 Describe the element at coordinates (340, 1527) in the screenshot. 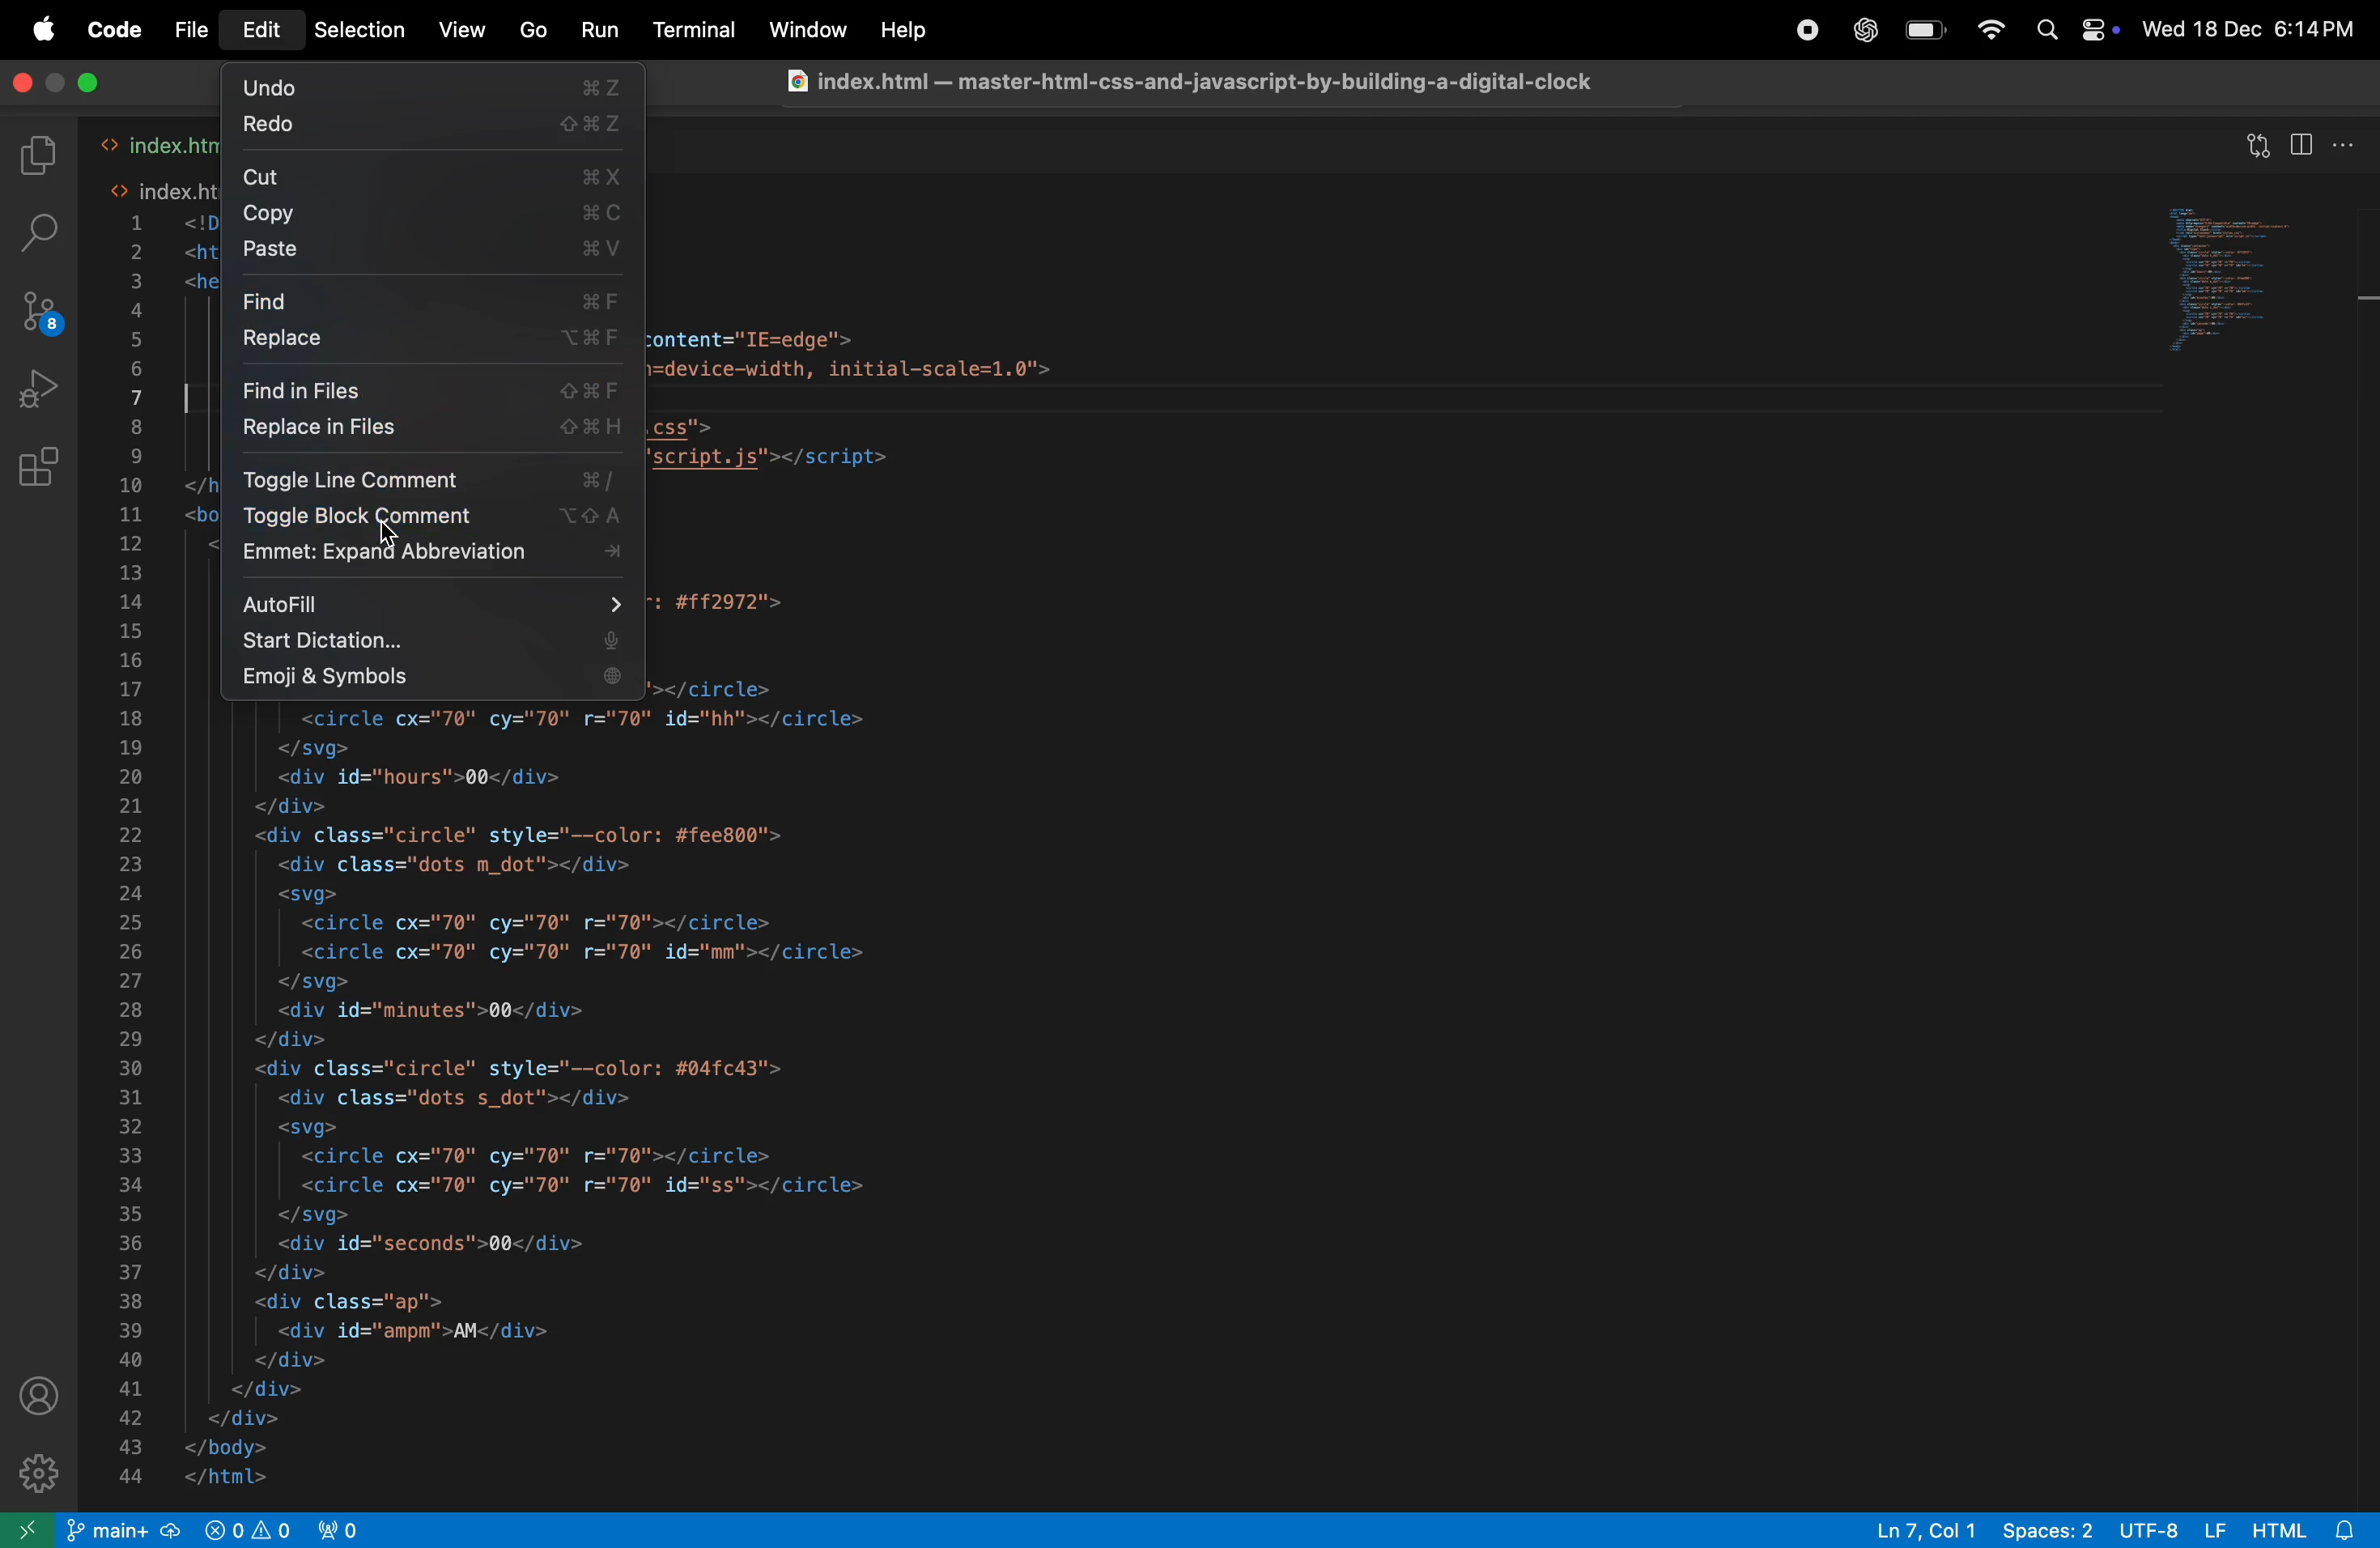

I see `view port ` at that location.